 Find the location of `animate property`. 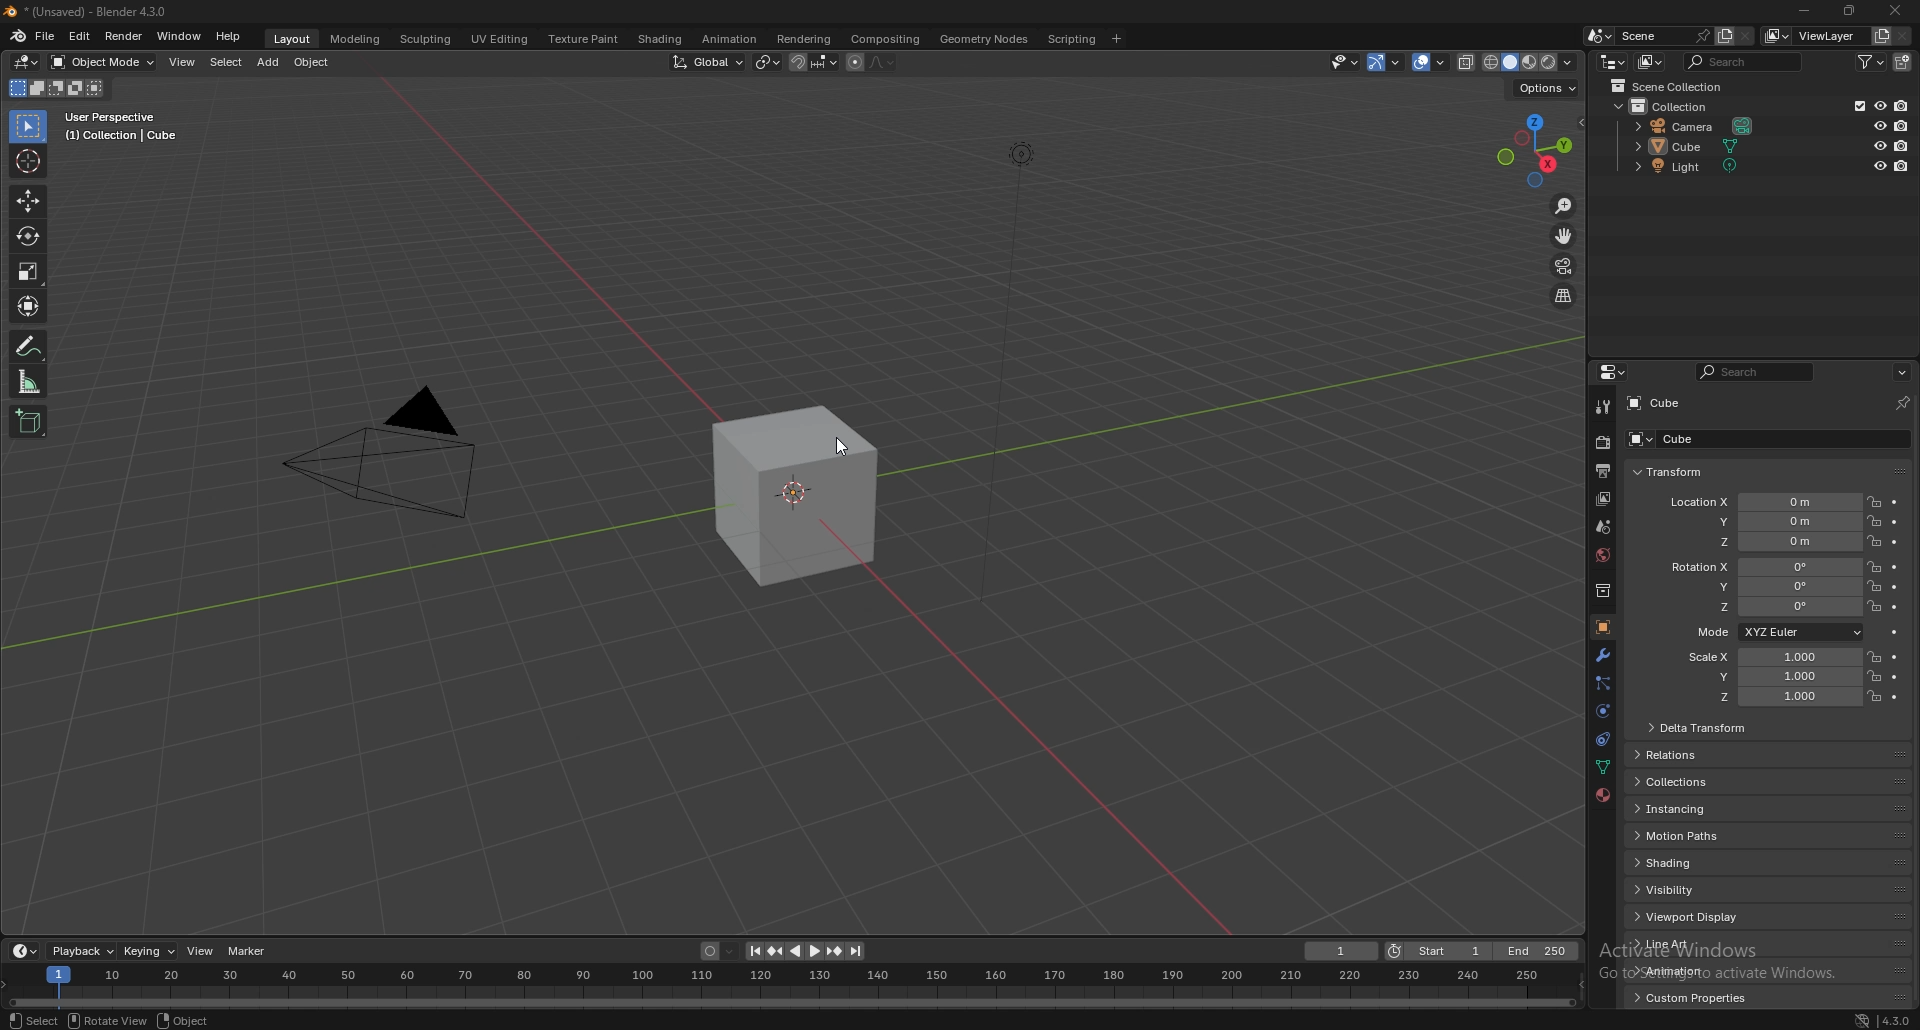

animate property is located at coordinates (1894, 657).